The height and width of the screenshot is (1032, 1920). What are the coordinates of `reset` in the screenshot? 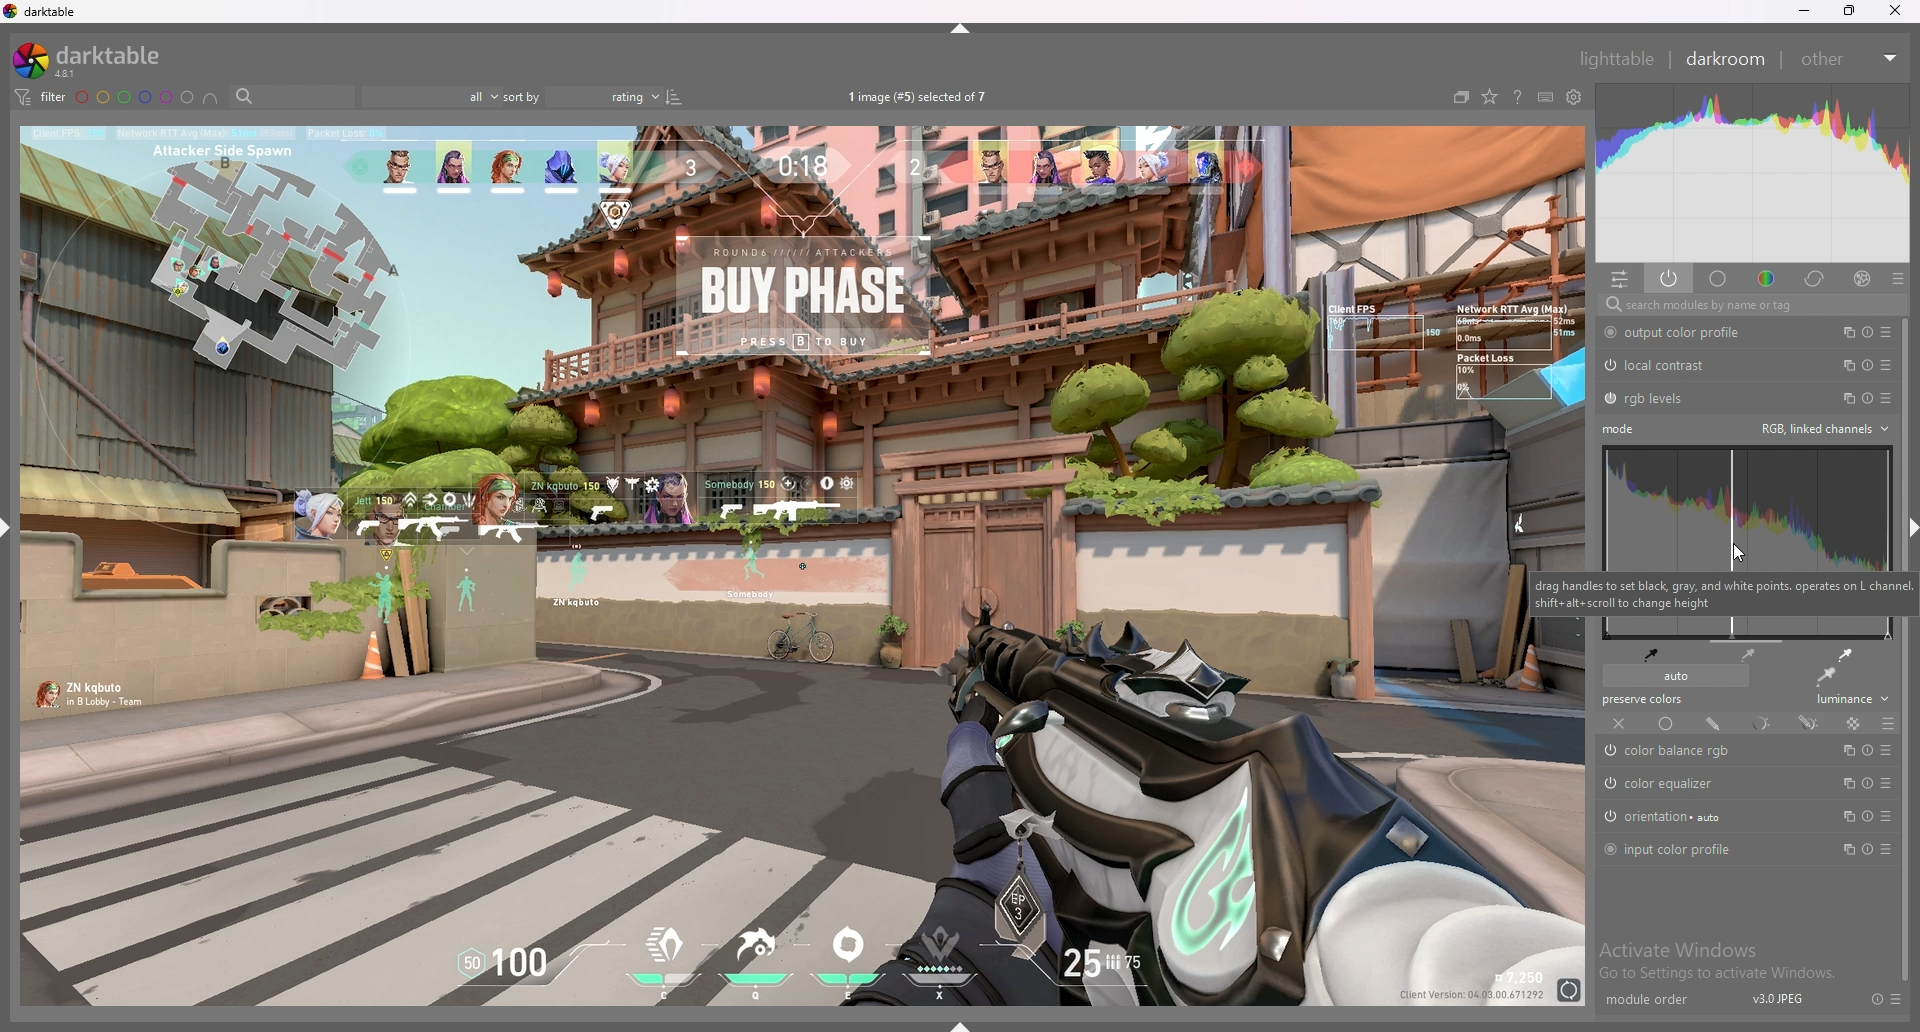 It's located at (1869, 398).